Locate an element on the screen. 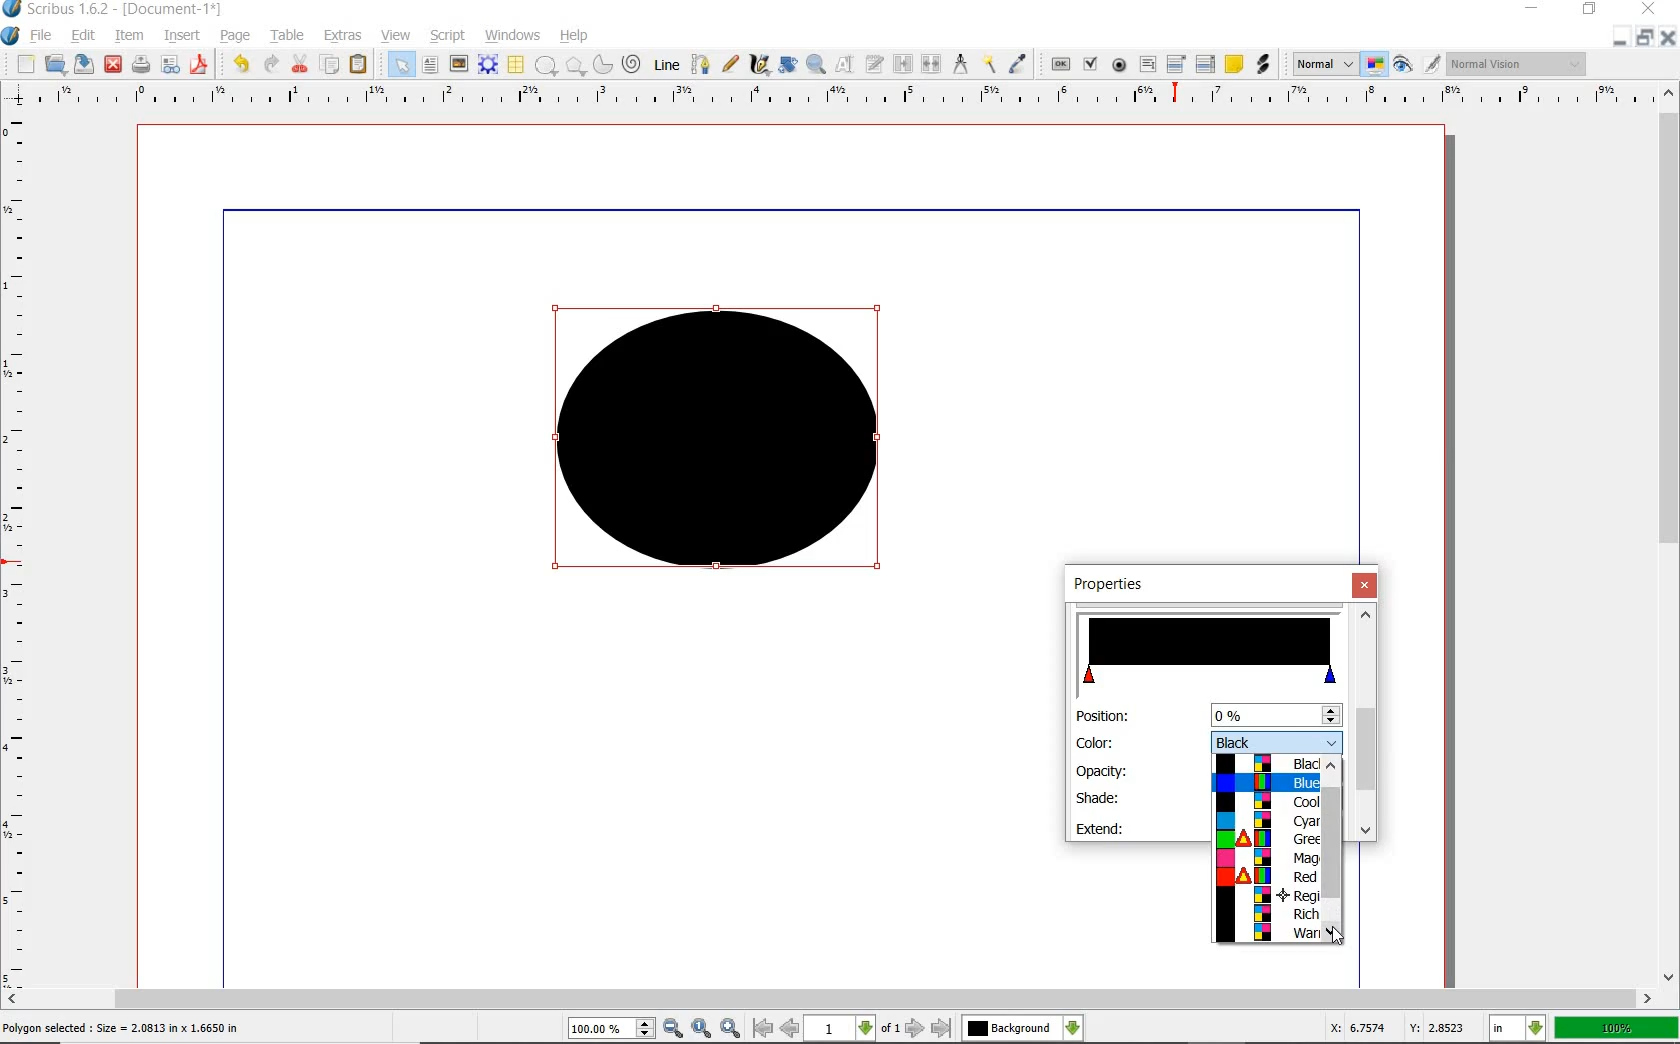  PDF CHECK BOX is located at coordinates (1090, 63).